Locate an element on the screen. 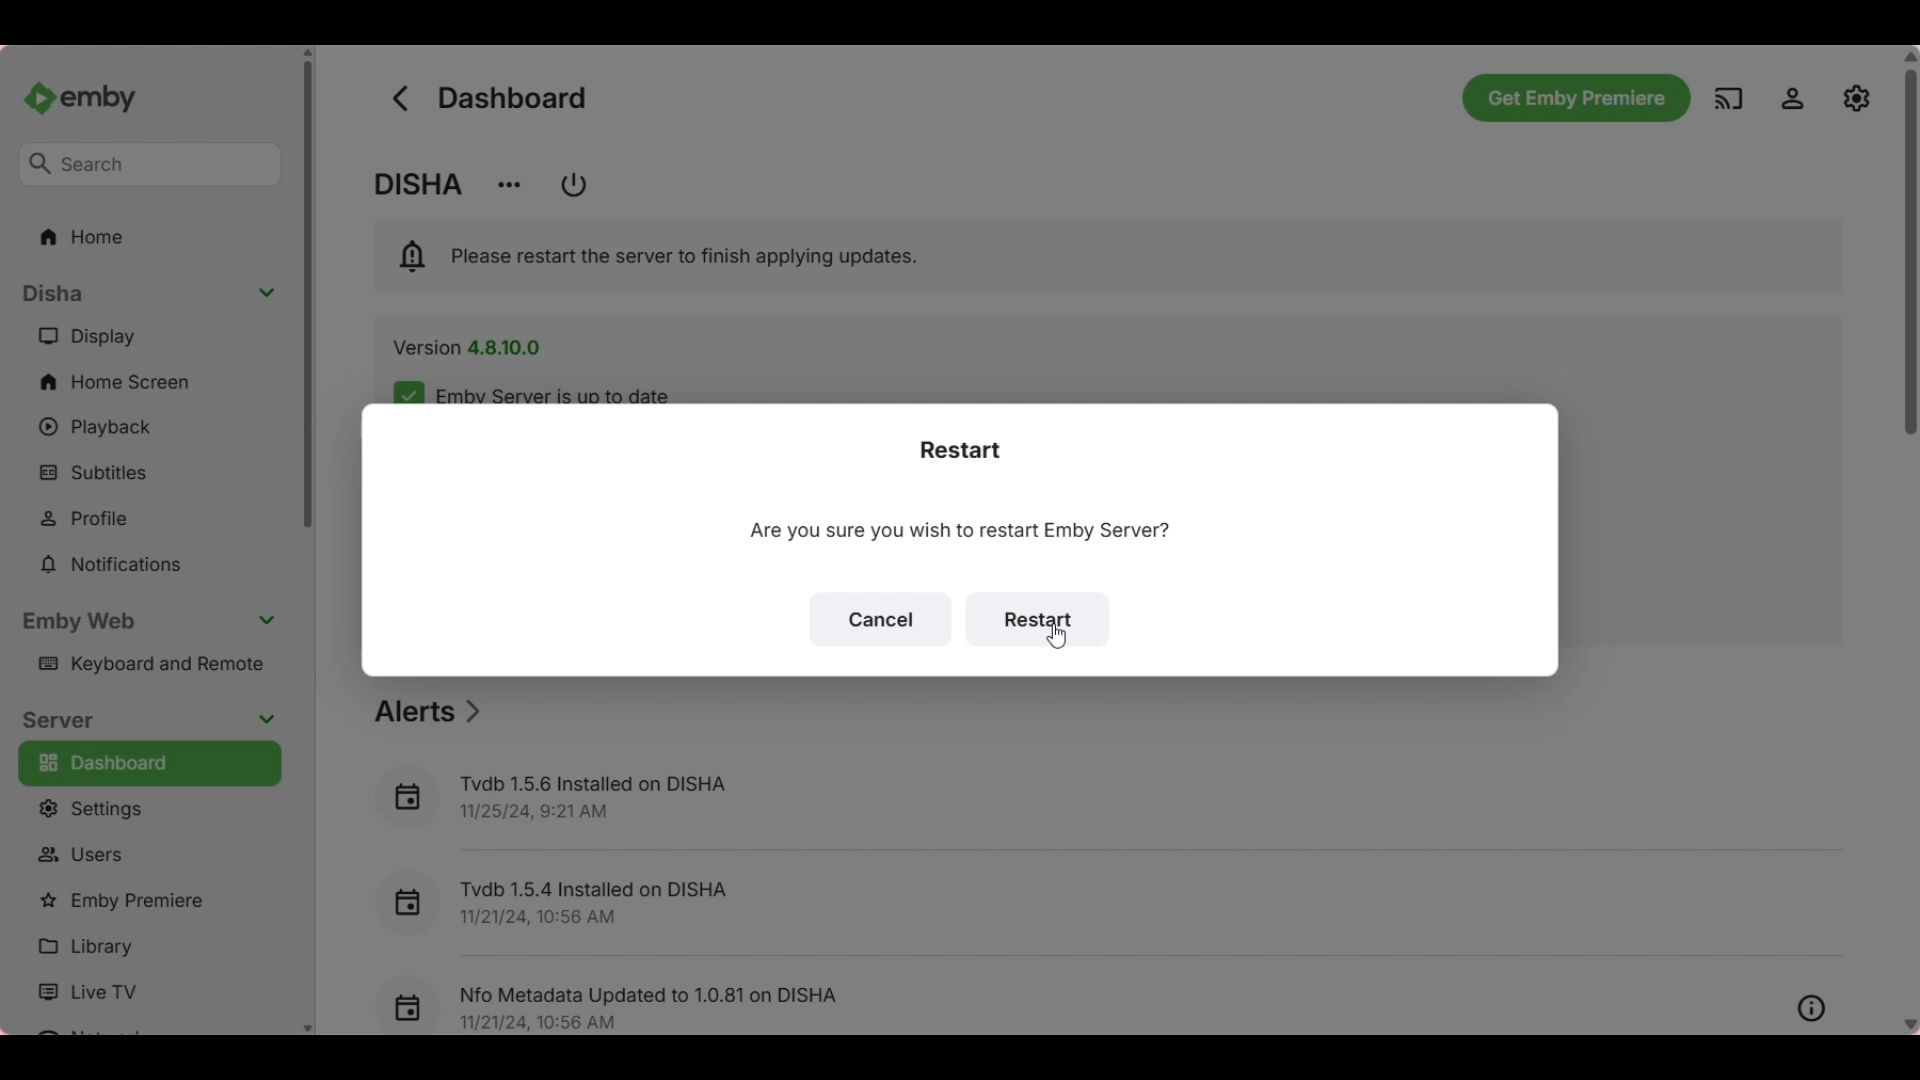 The image size is (1920, 1080). Home folder is located at coordinates (151, 236).